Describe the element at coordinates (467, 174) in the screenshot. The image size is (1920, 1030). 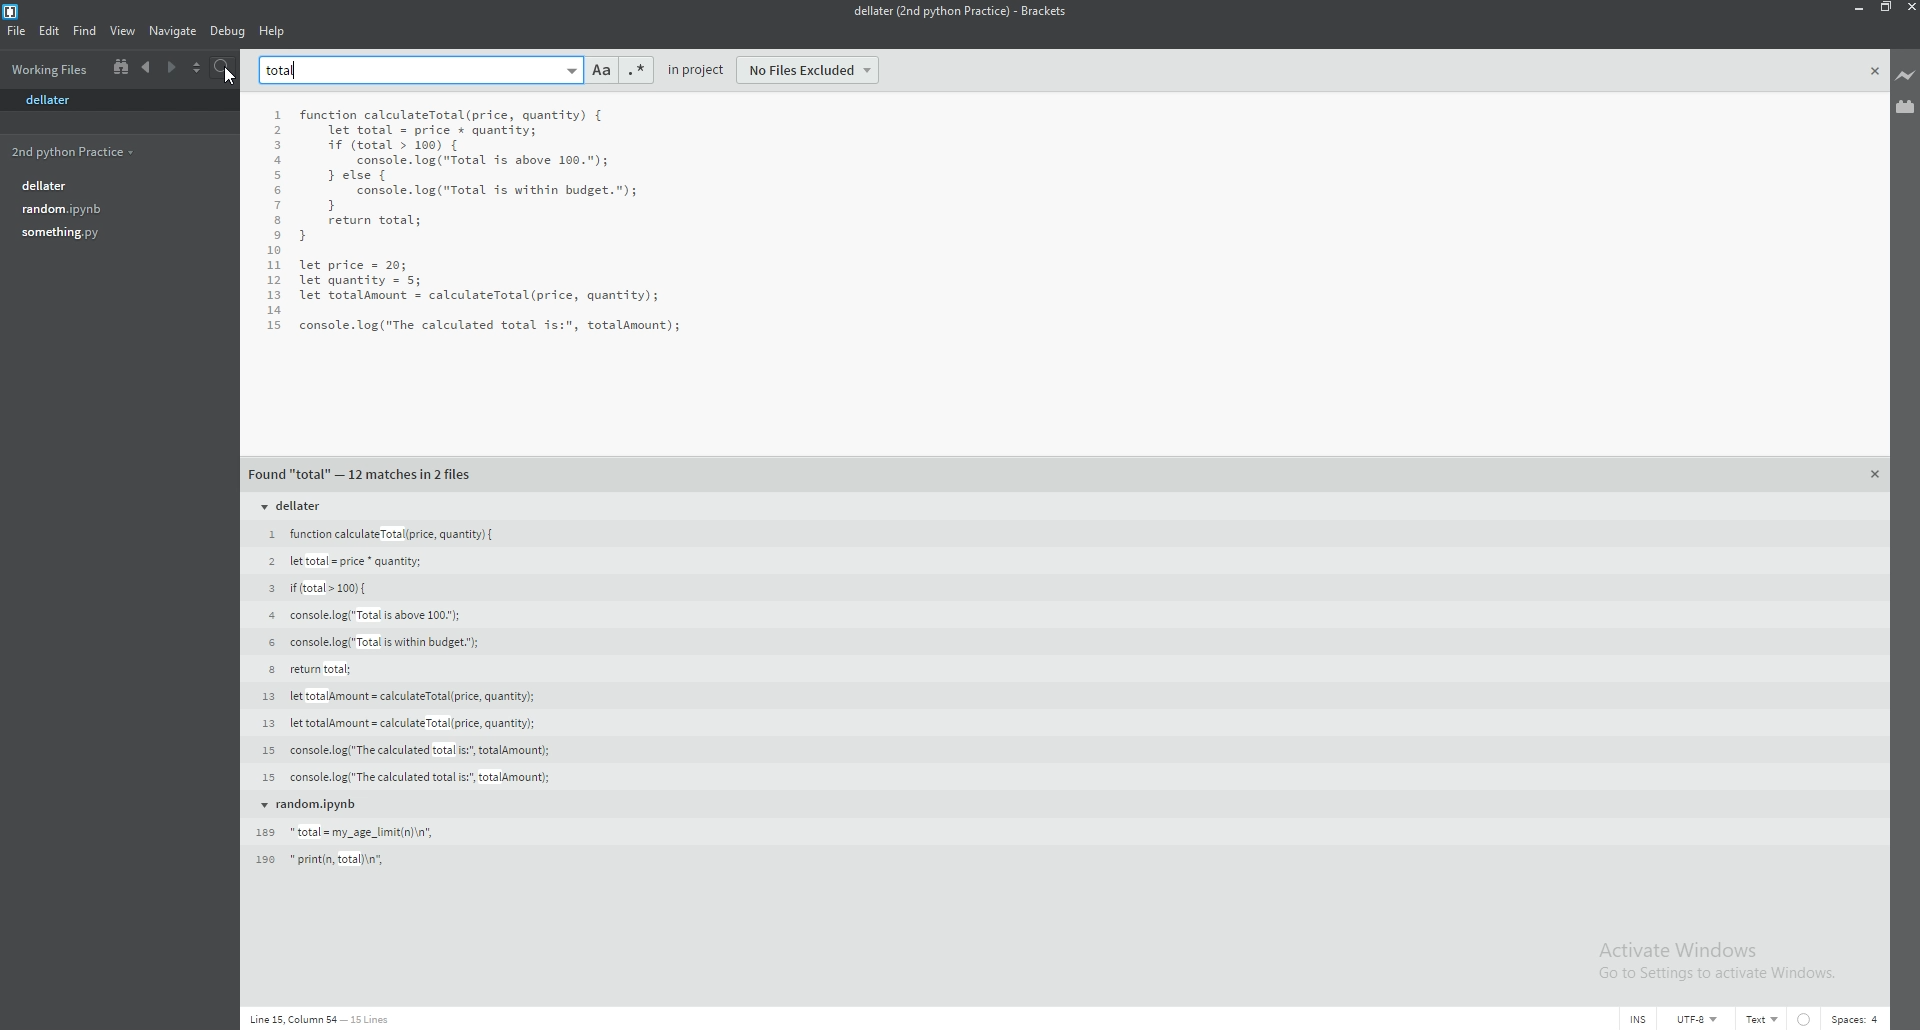
I see `function calculateTotal(price, quantity) { let total = price * quantity; if (total > 100) {console. log("Total is above 100.");} else {  console. log ("Total is within budget."); } return total;}` at that location.